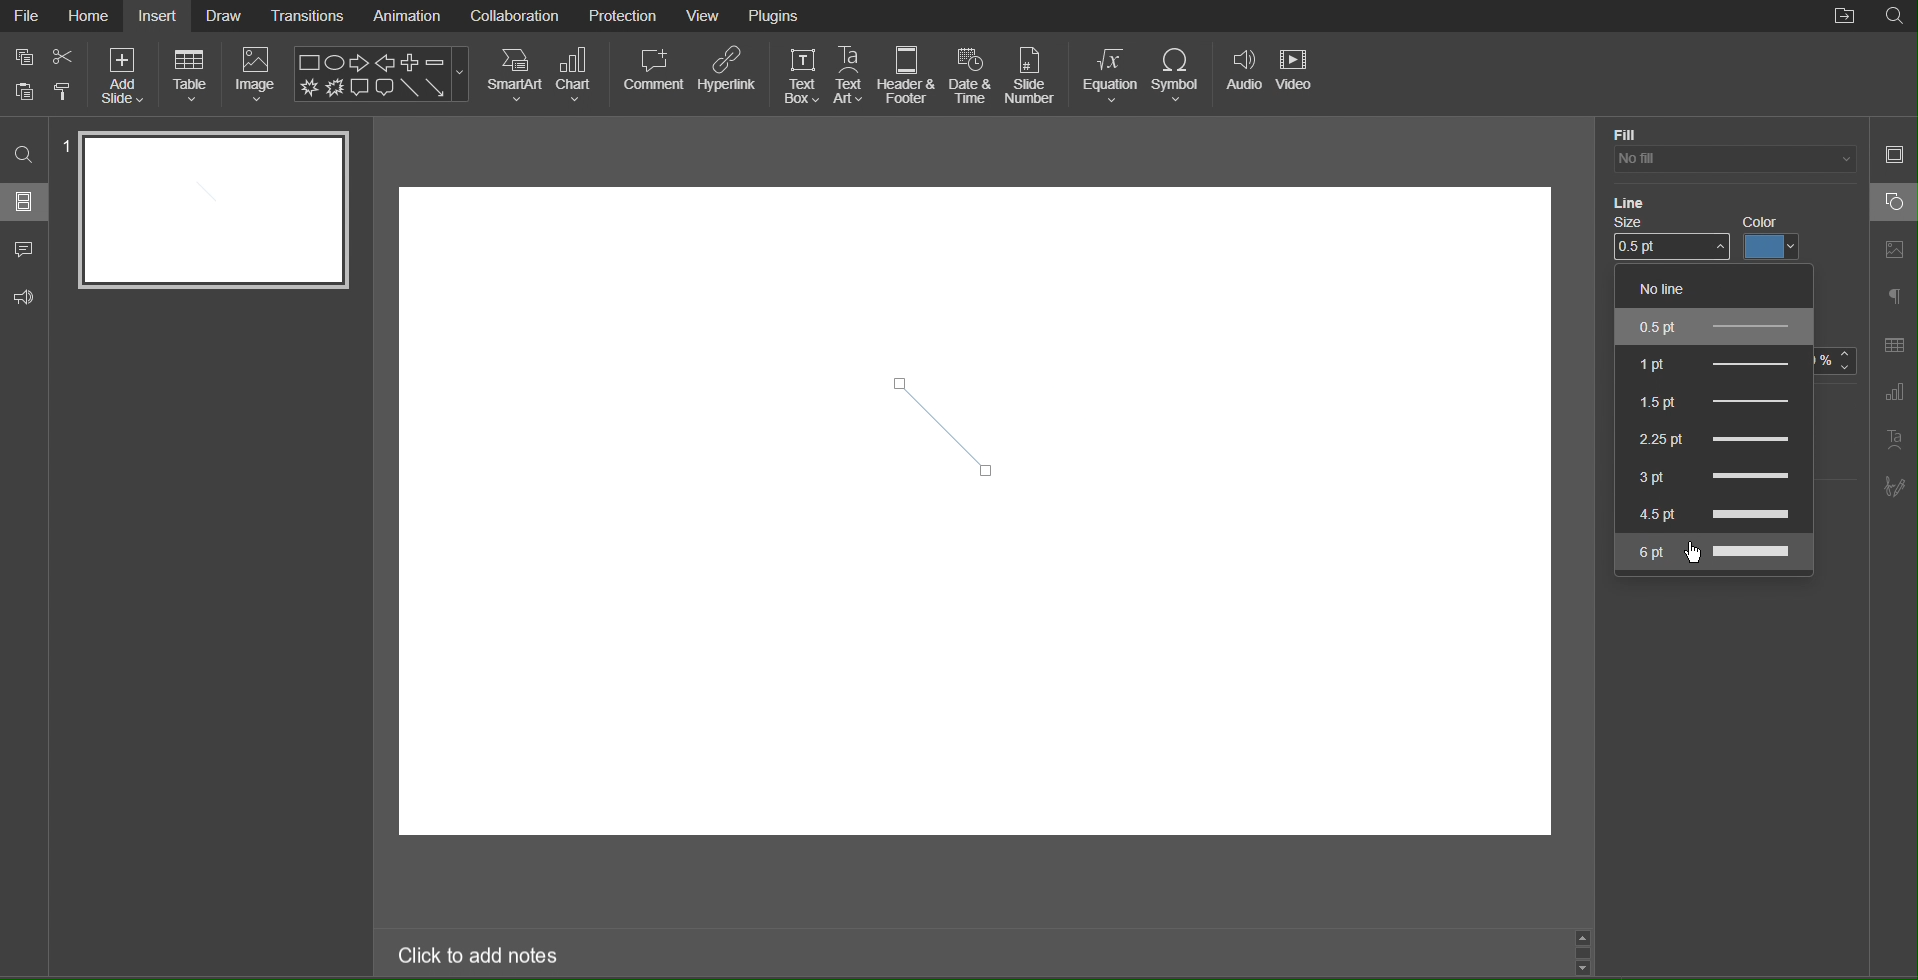 The height and width of the screenshot is (980, 1918). What do you see at coordinates (1713, 552) in the screenshot?
I see `6 pt` at bounding box center [1713, 552].